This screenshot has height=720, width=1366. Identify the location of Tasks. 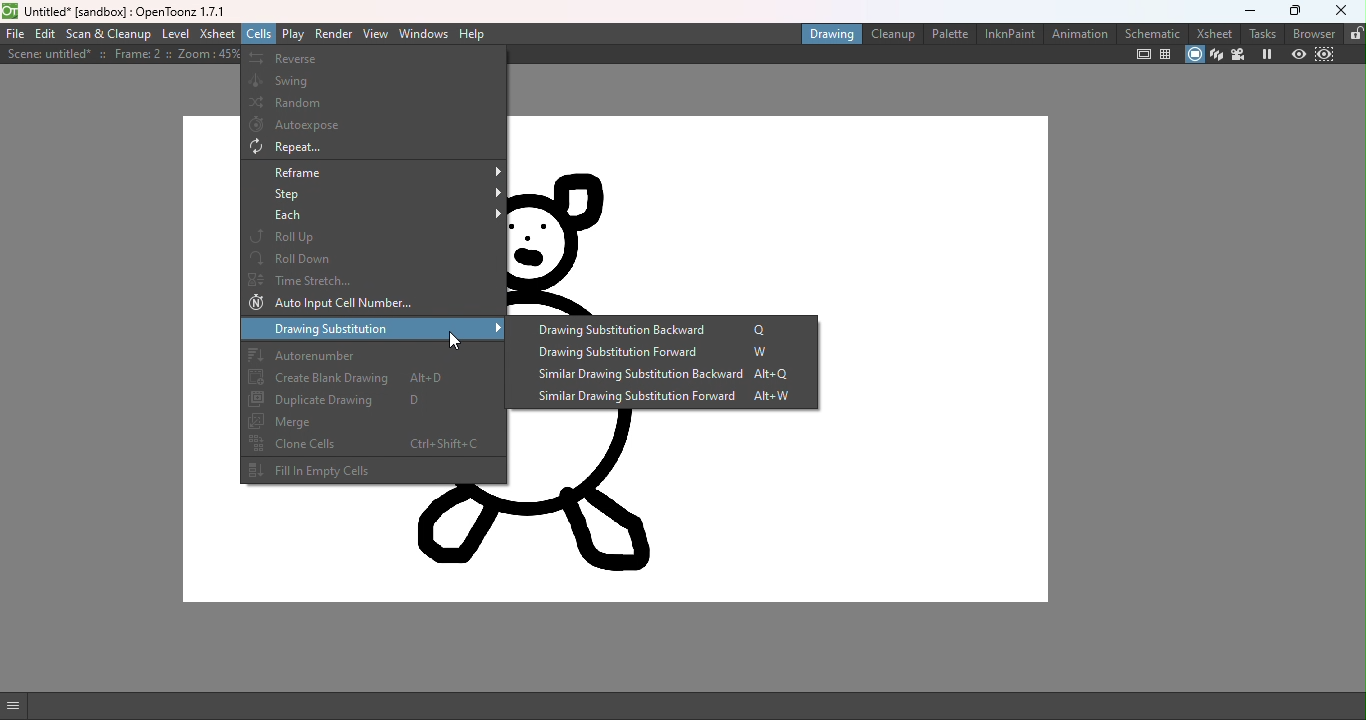
(1264, 32).